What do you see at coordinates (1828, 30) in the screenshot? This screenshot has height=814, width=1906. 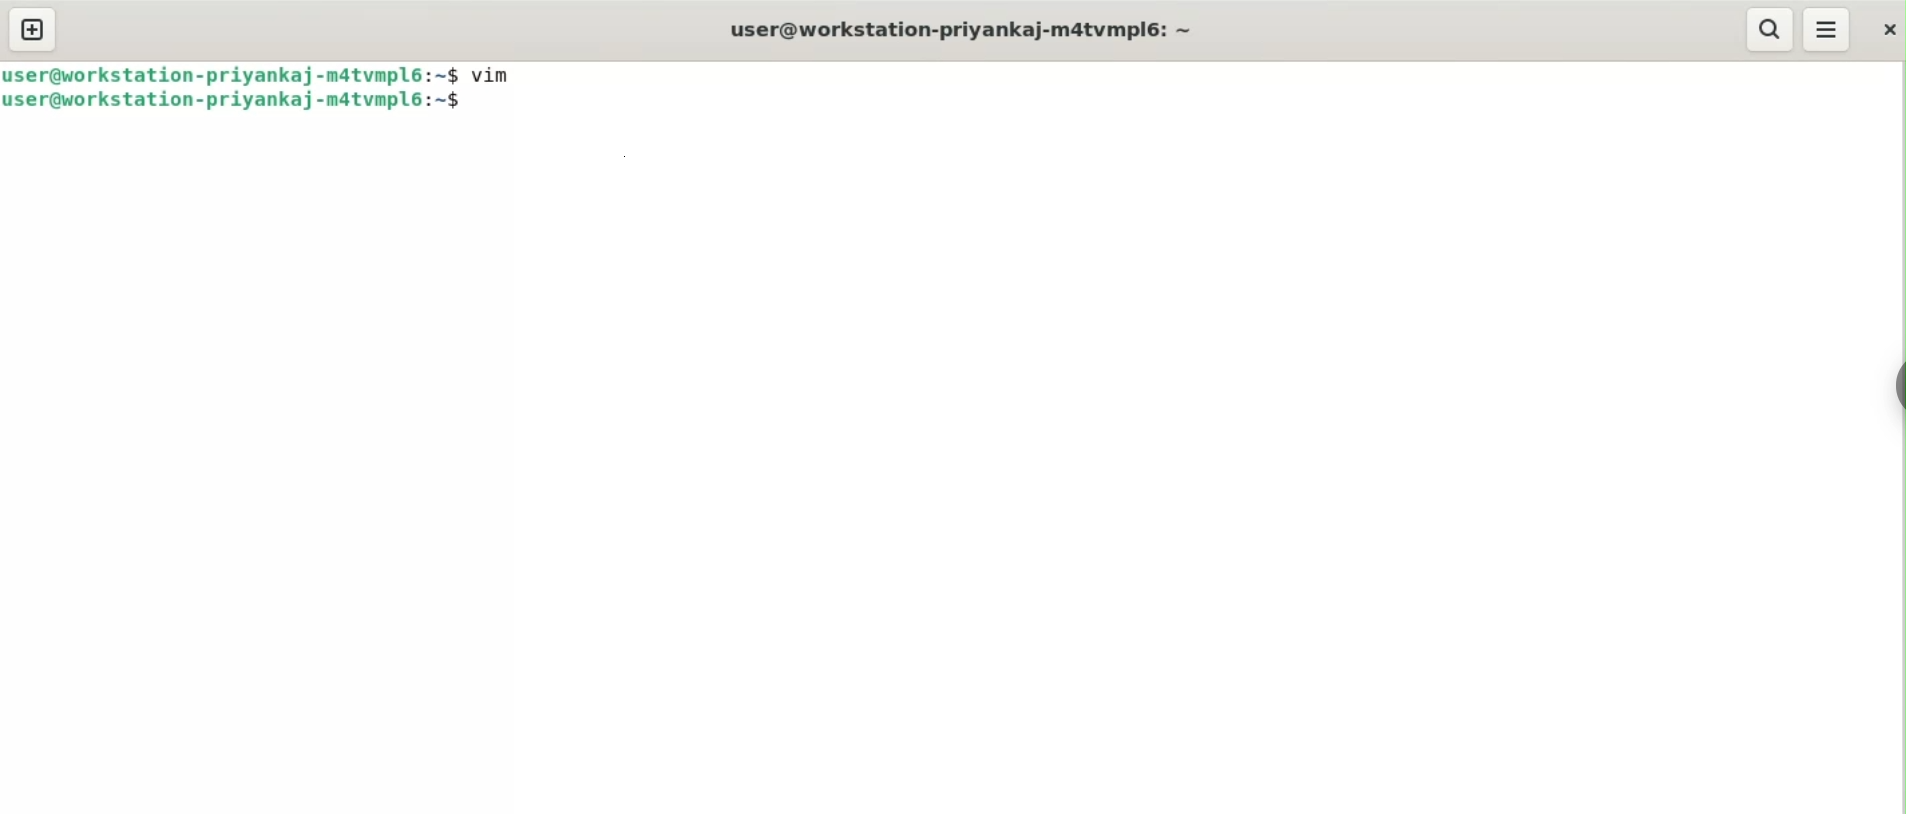 I see `menu` at bounding box center [1828, 30].